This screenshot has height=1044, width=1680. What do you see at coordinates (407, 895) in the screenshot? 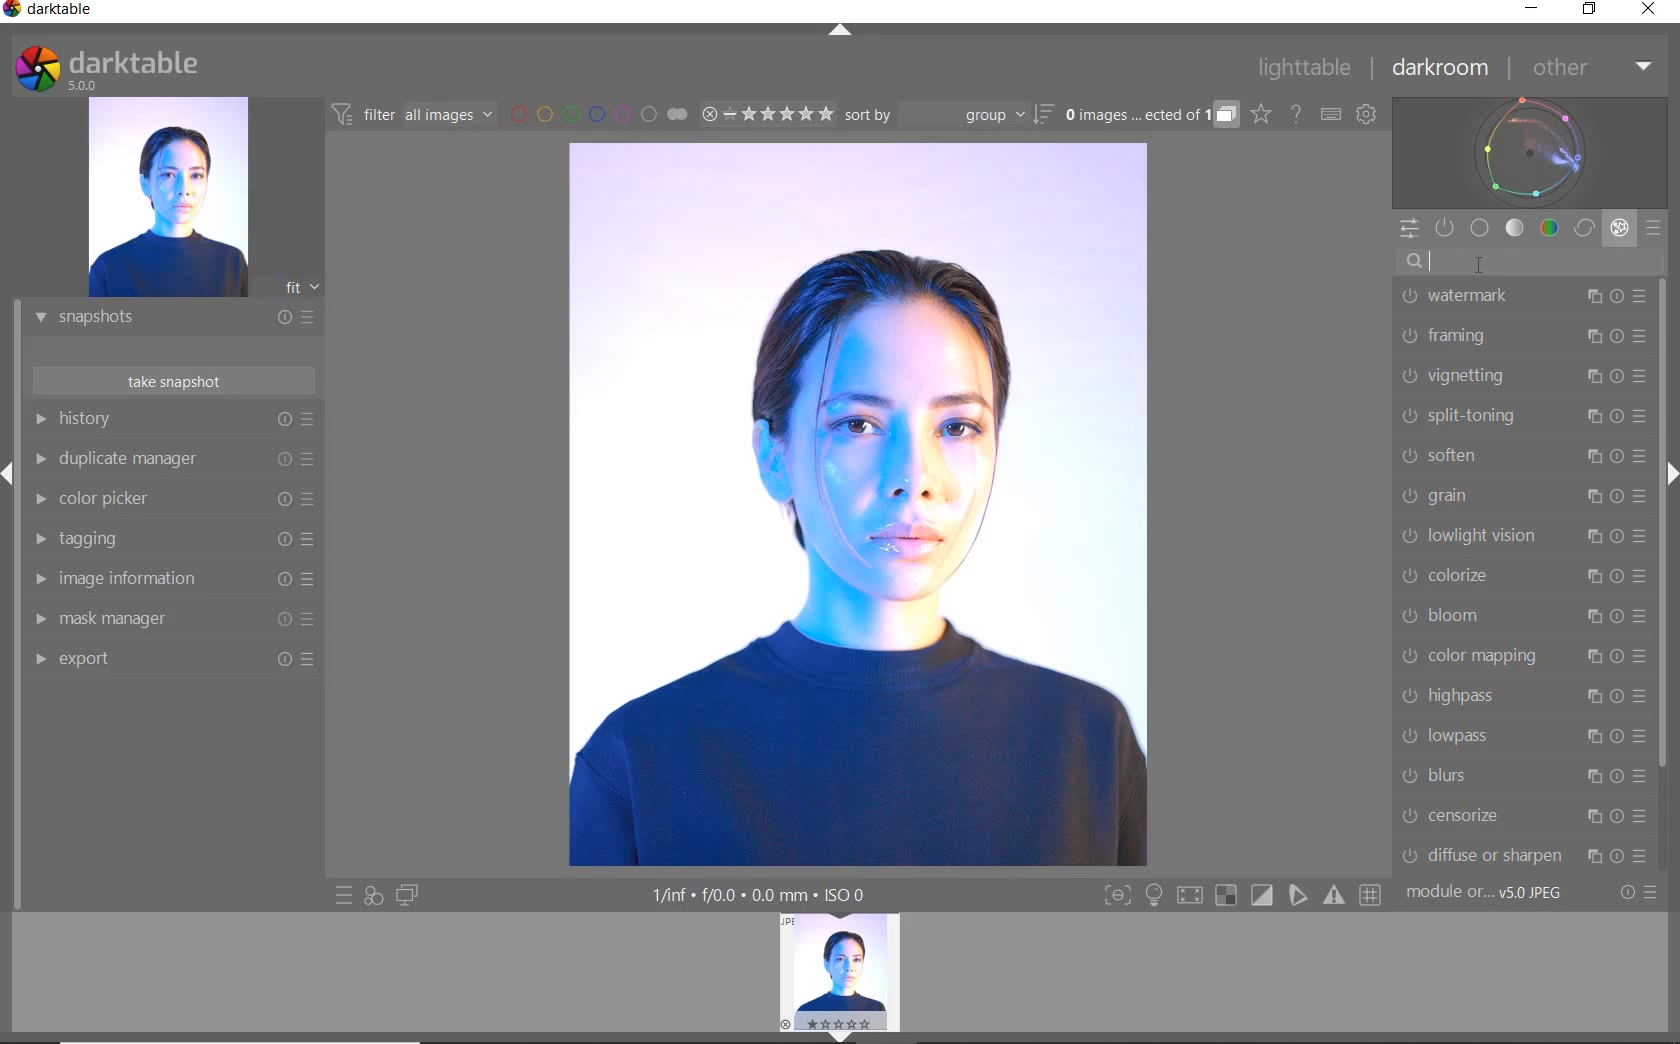
I see `DISPLAY A SECOND DARKROOM IMAGE WINDOW` at bounding box center [407, 895].